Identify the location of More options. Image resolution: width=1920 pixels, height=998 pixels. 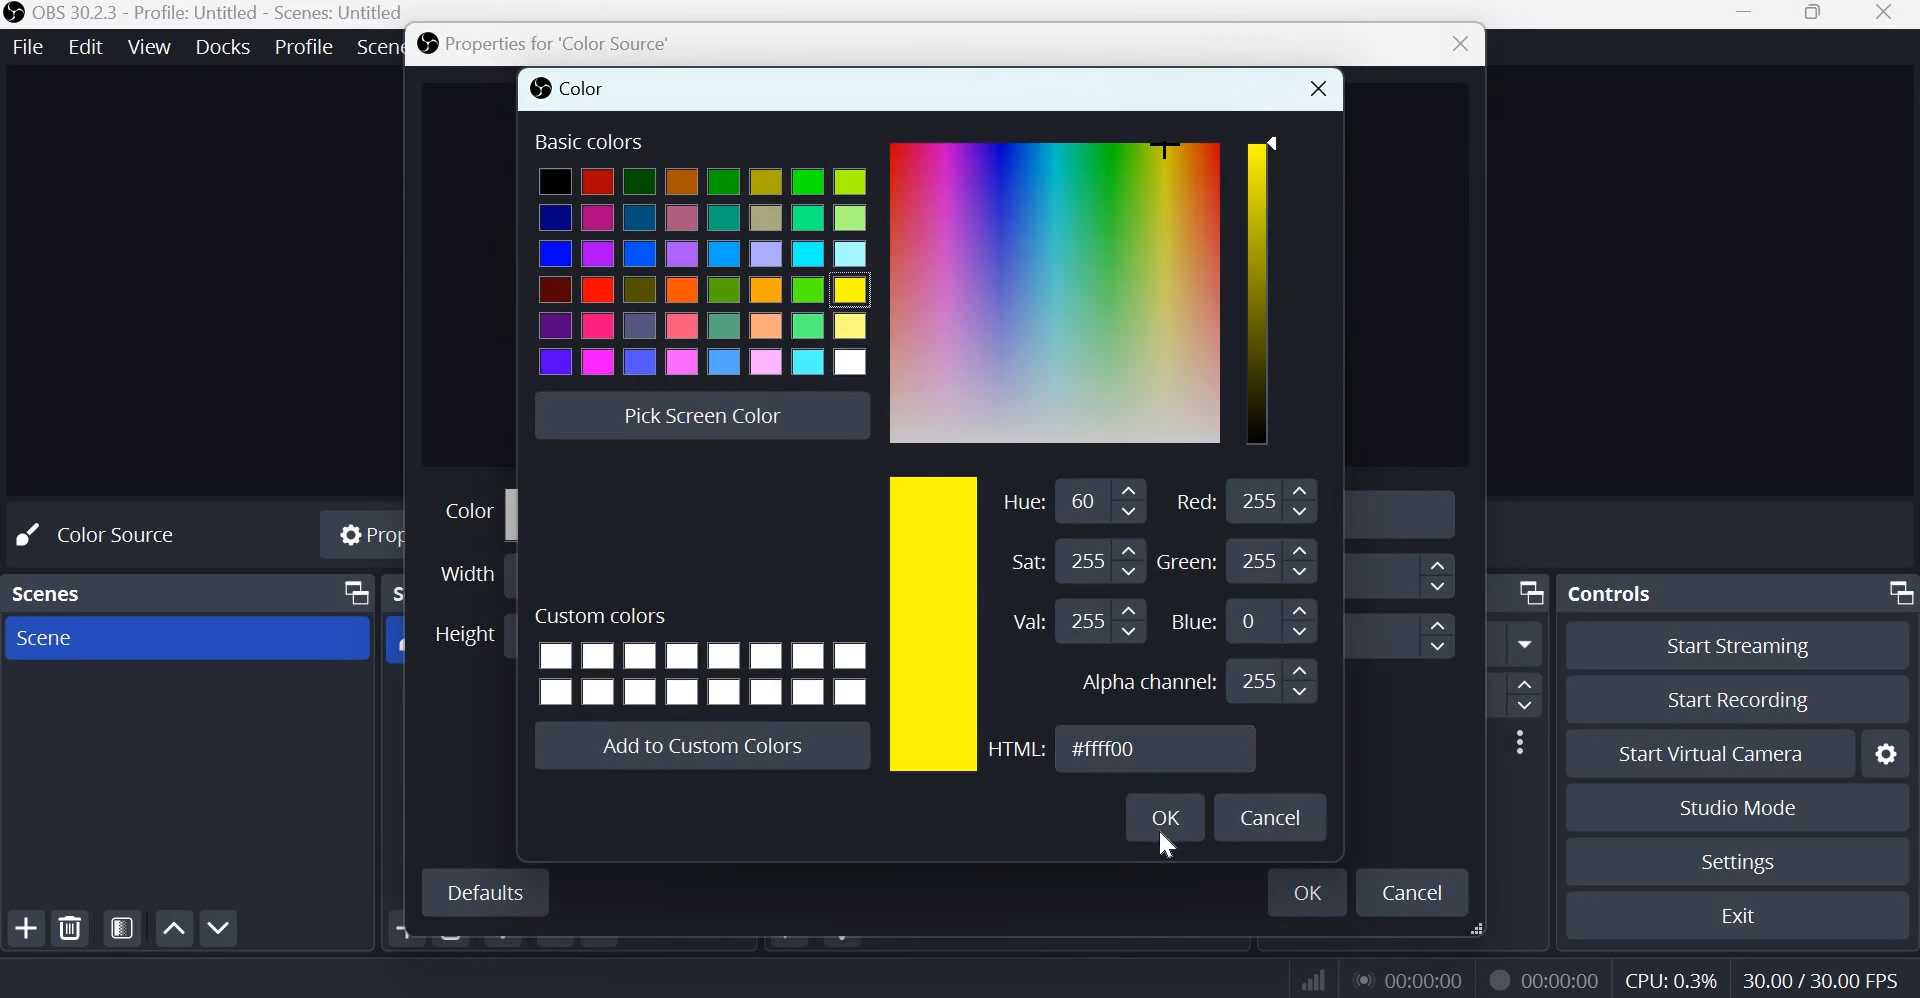
(1520, 742).